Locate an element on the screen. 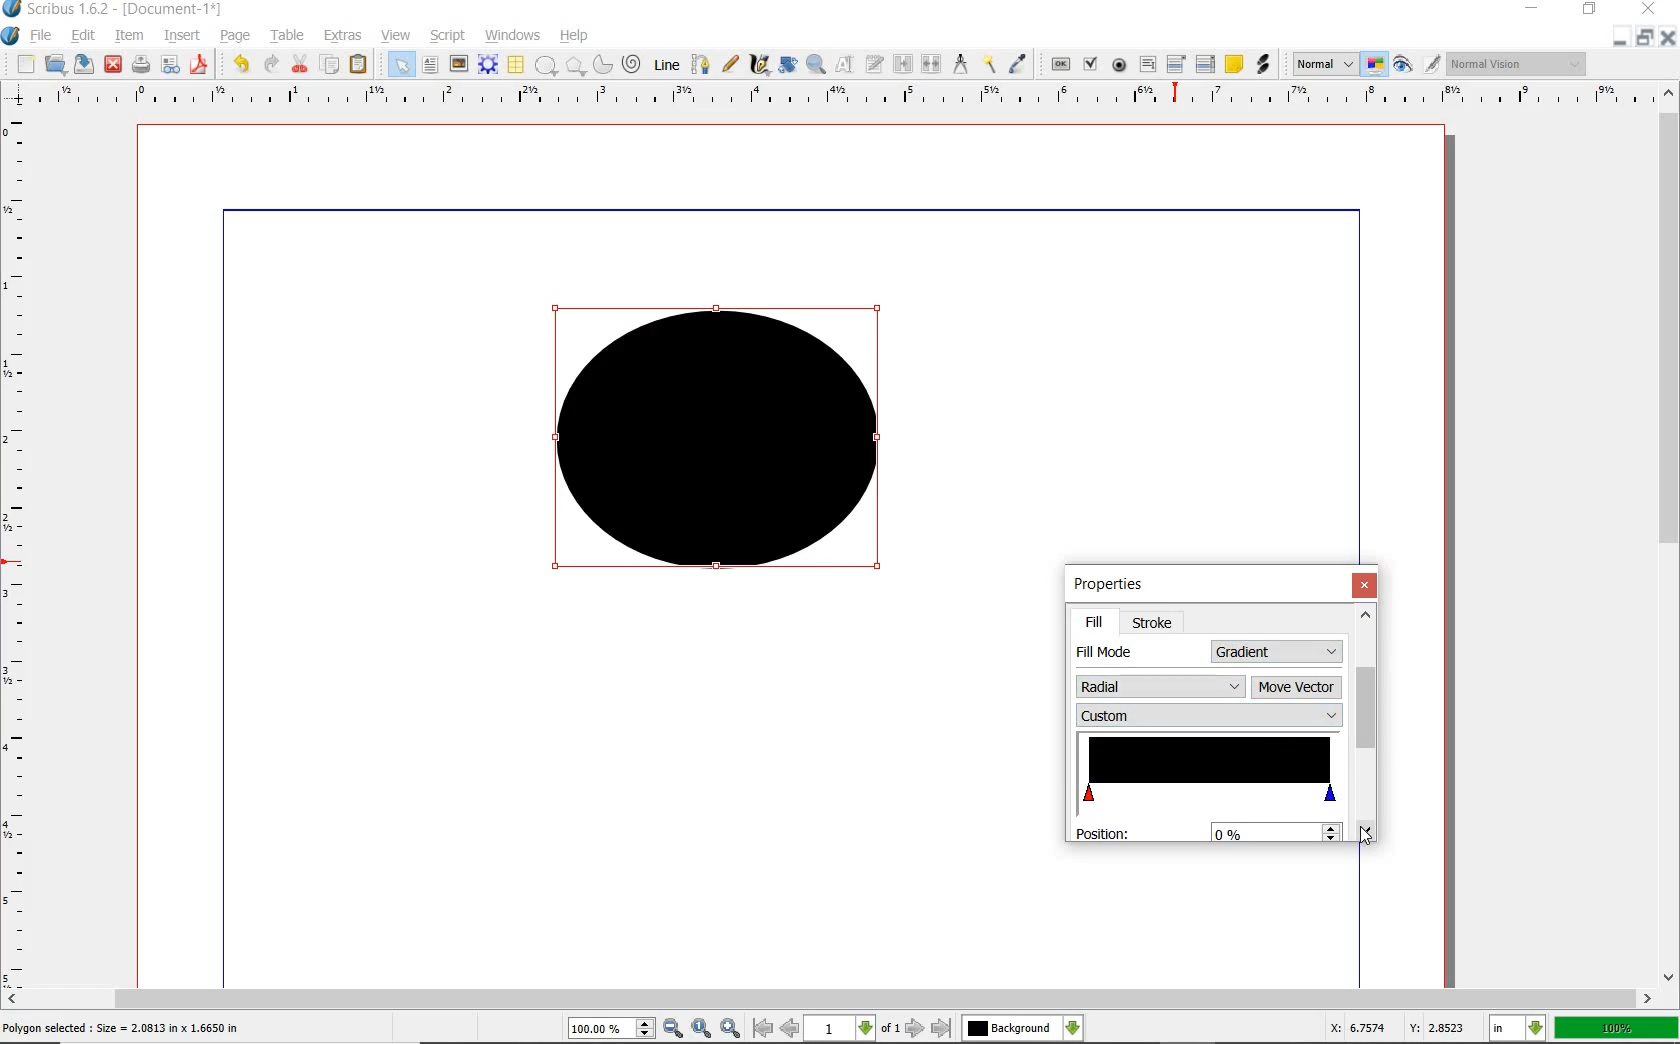  SPIRAL is located at coordinates (630, 65).